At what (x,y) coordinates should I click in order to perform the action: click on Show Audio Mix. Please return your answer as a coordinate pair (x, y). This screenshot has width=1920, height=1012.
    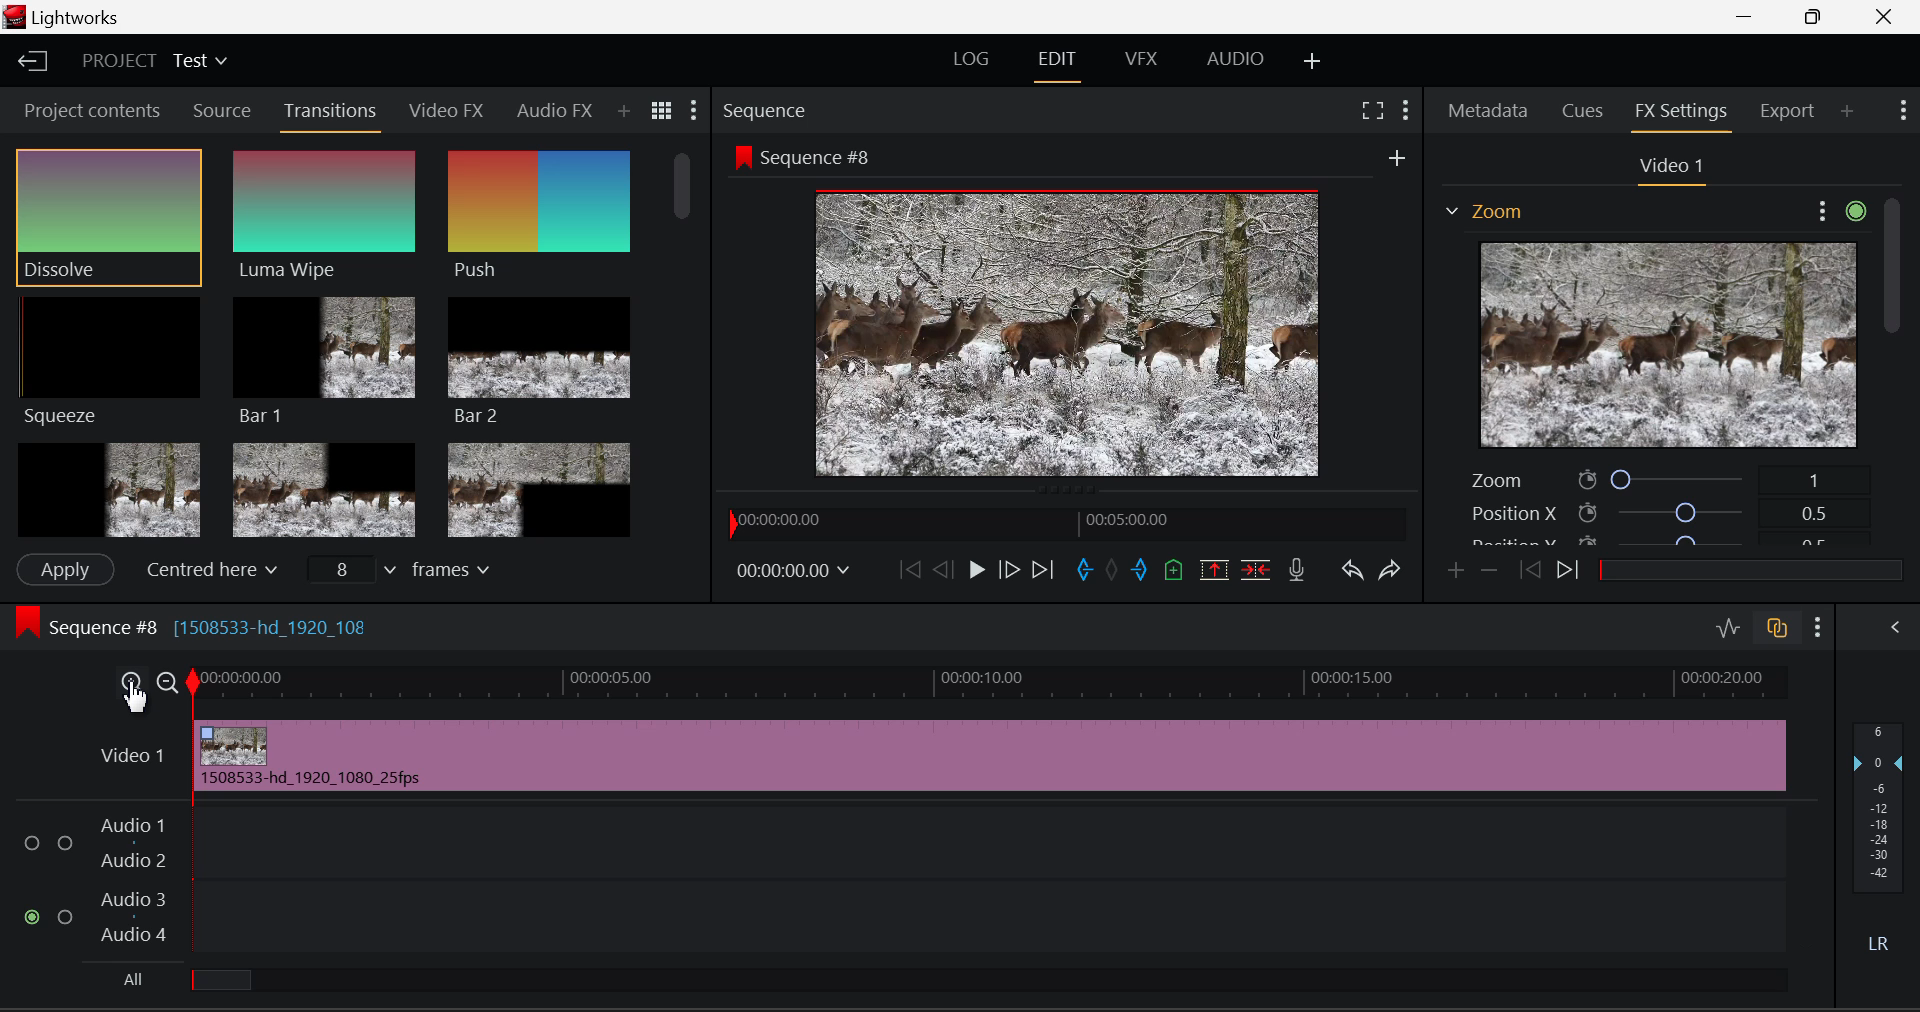
    Looking at the image, I should click on (1896, 627).